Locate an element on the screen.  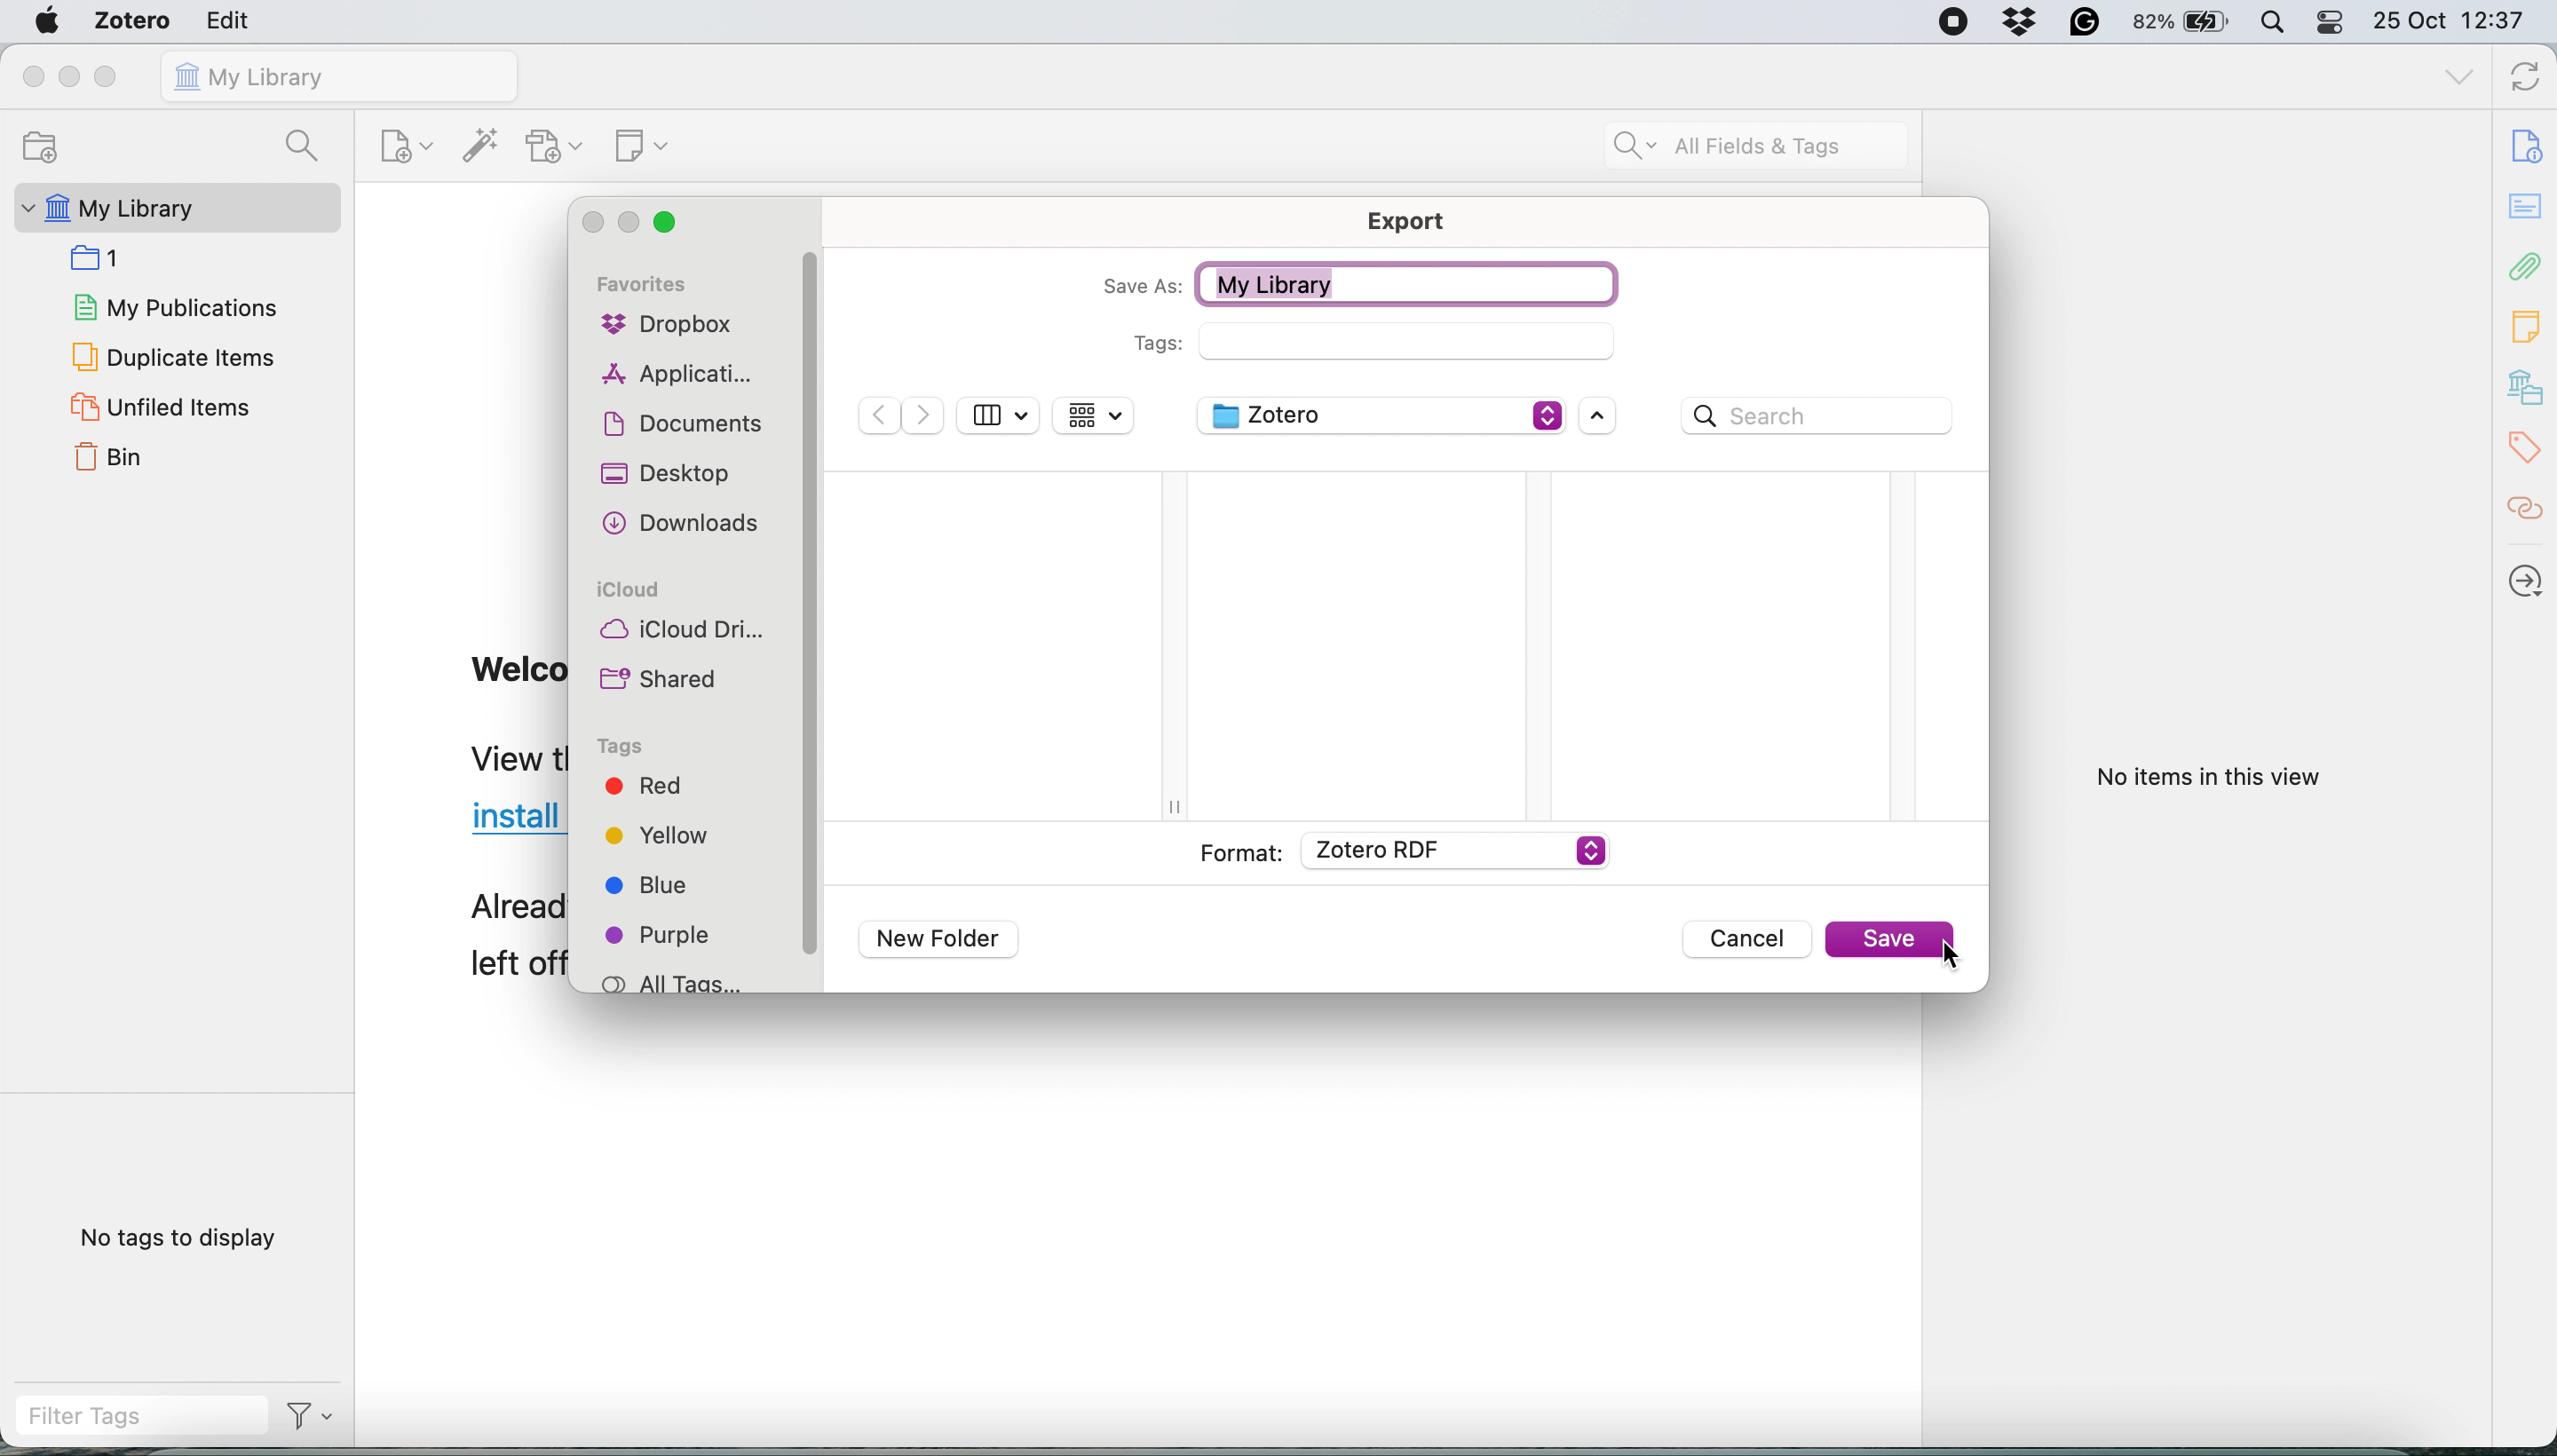
list all tabs is located at coordinates (2458, 77).